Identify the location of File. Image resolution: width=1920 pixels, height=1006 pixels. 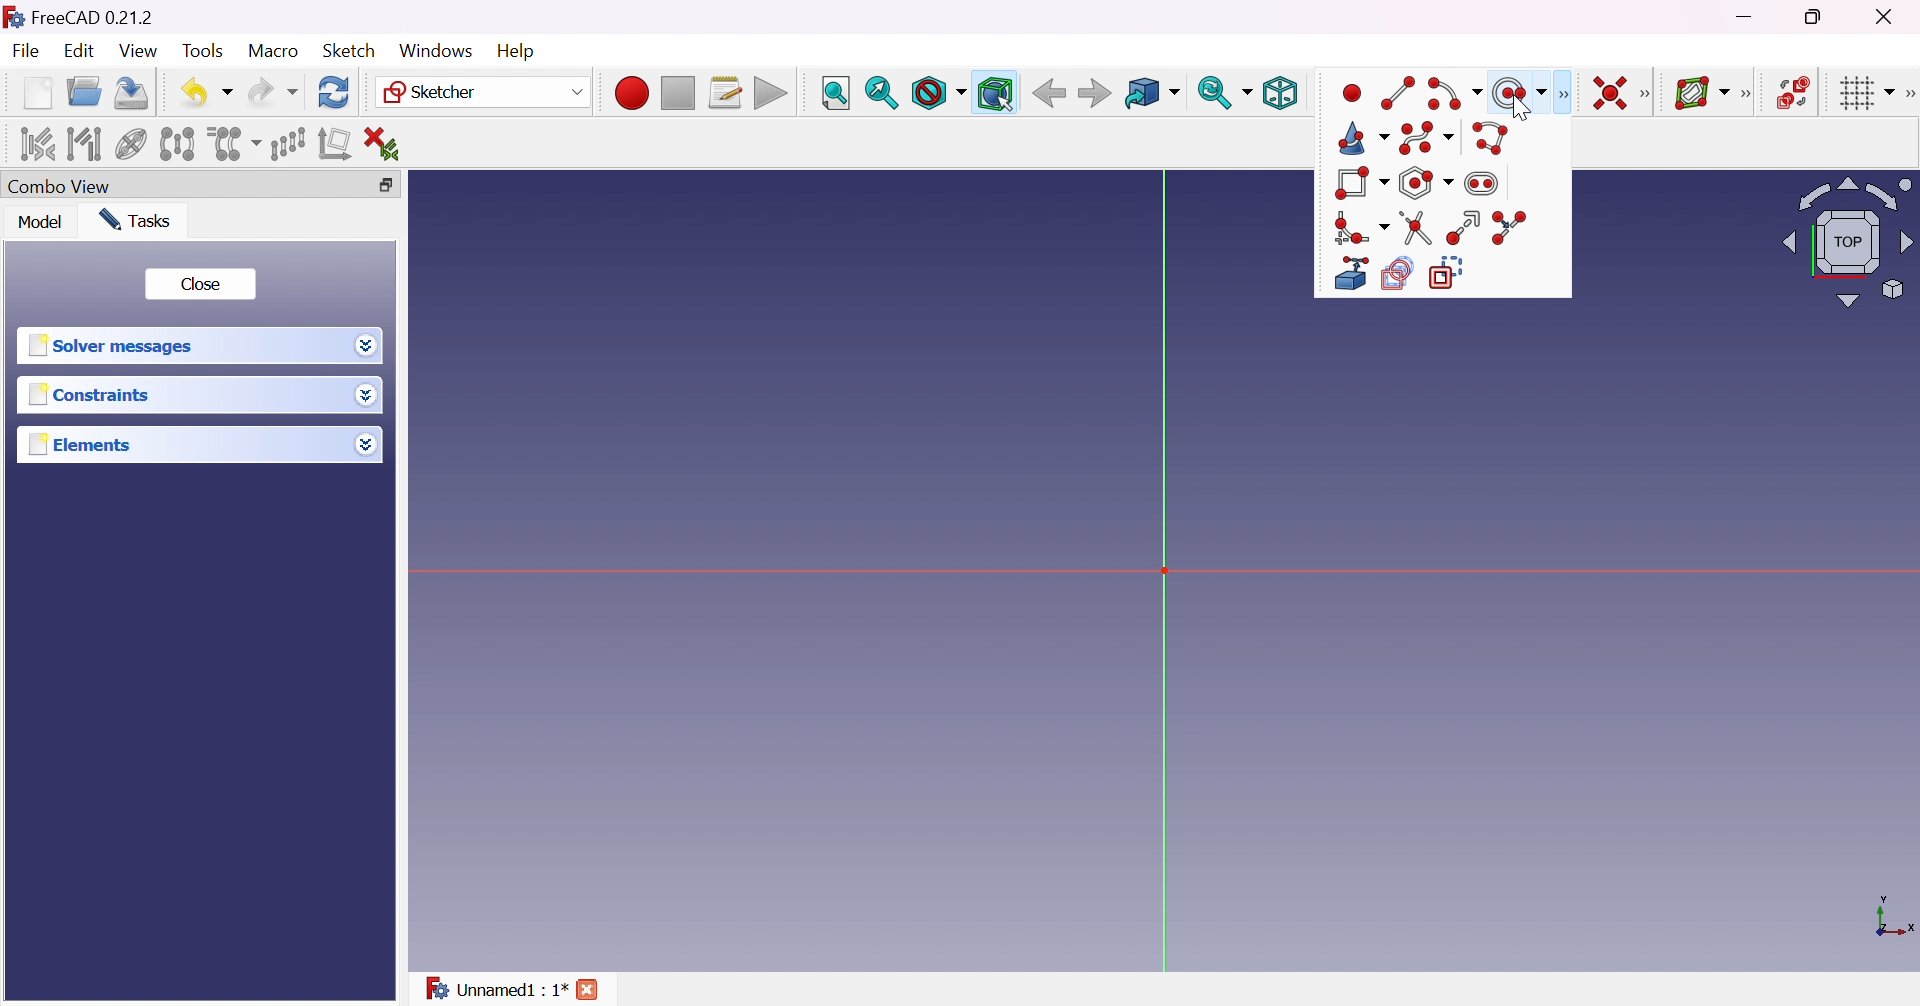
(28, 53).